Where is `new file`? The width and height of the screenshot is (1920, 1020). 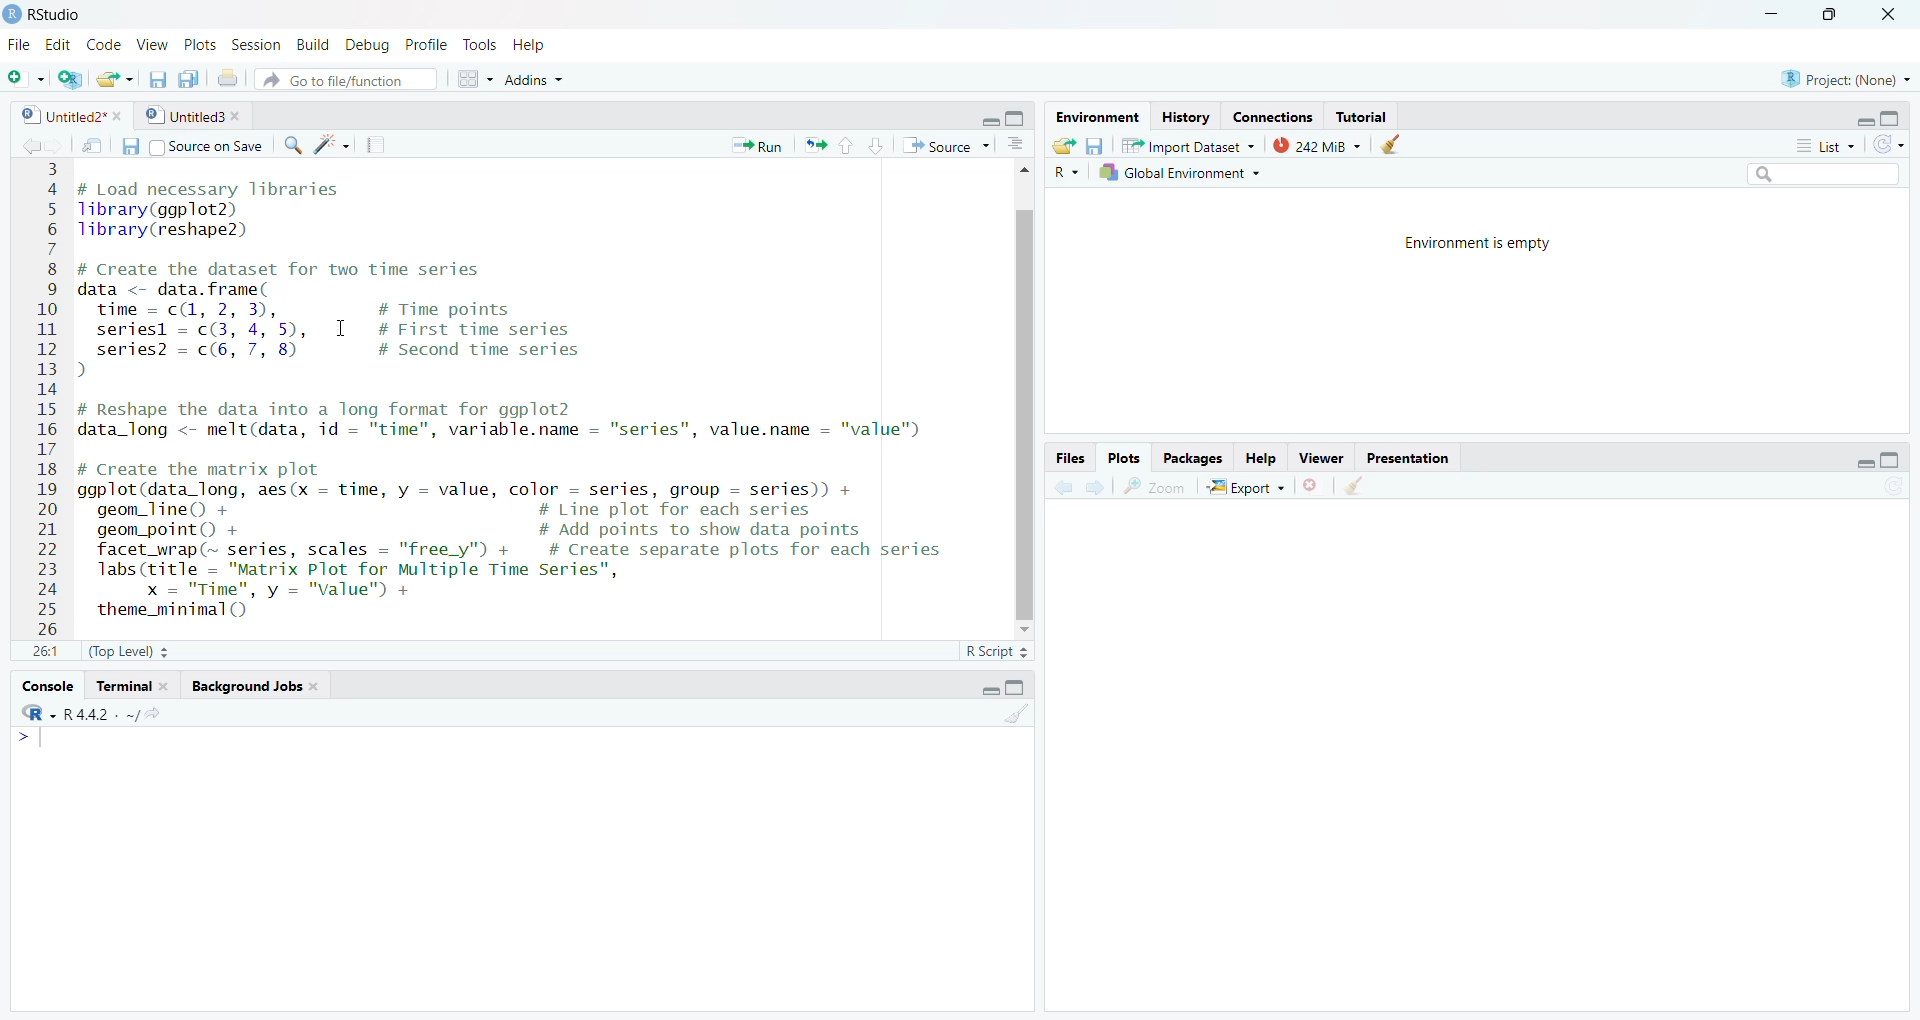
new file is located at coordinates (26, 79).